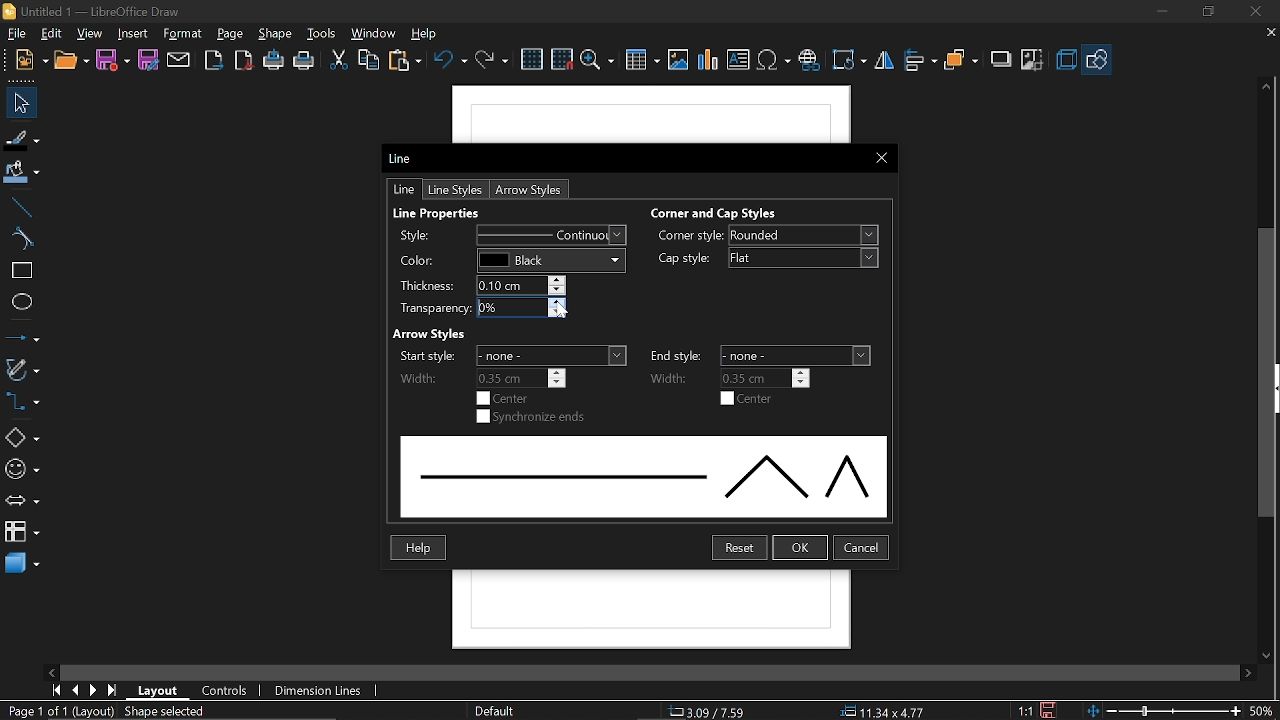 The height and width of the screenshot is (720, 1280). What do you see at coordinates (161, 691) in the screenshot?
I see `layout` at bounding box center [161, 691].